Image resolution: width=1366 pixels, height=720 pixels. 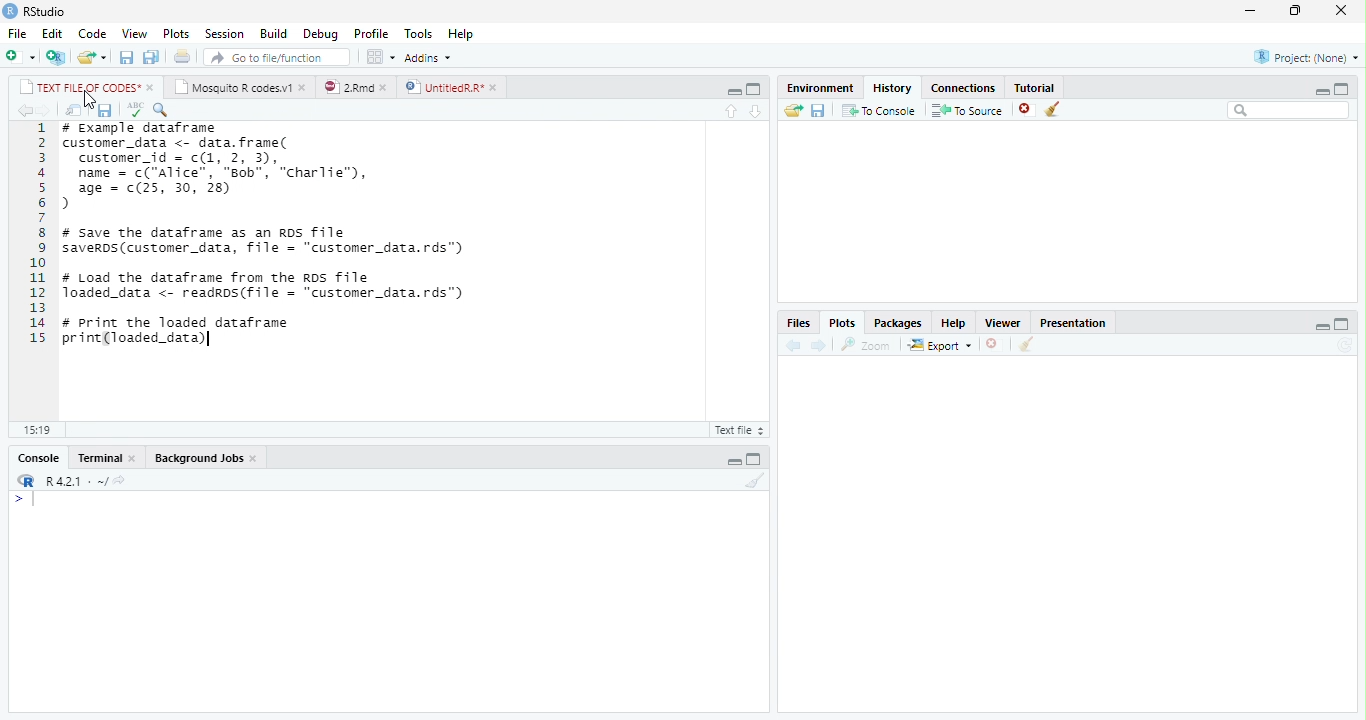 I want to click on back, so click(x=793, y=346).